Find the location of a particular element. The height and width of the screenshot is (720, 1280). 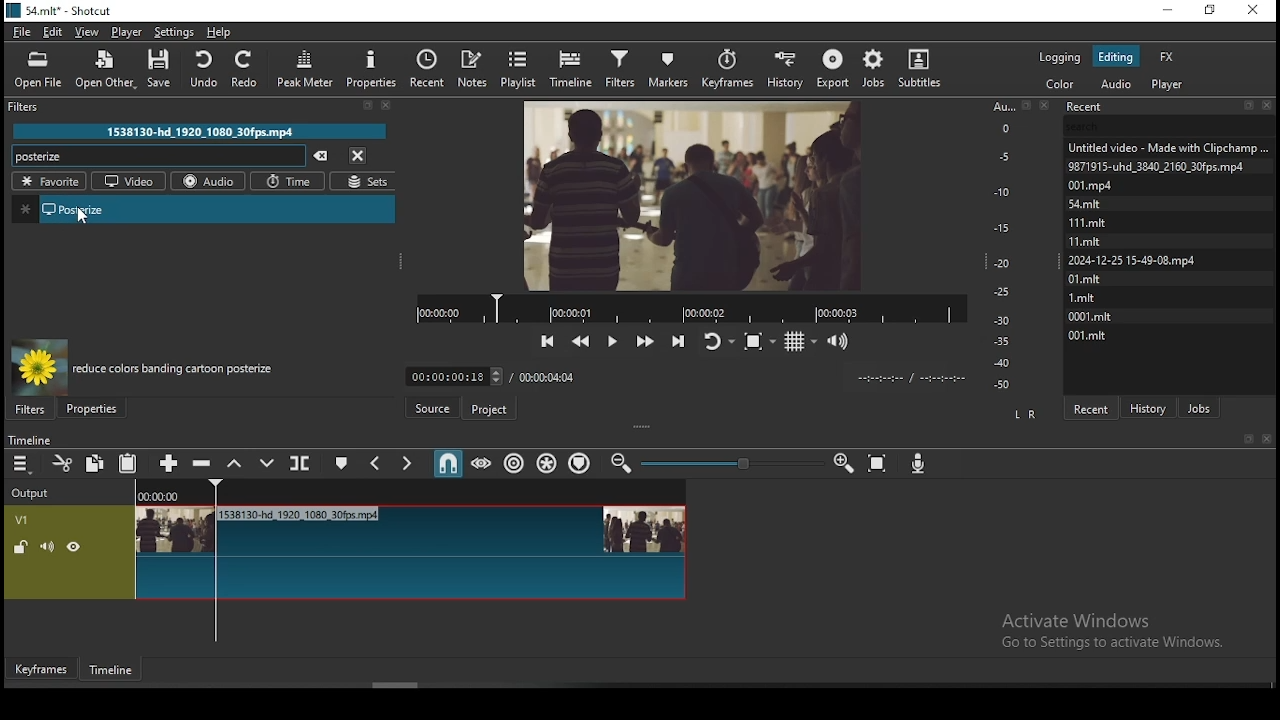

zoom timeline in is located at coordinates (621, 464).